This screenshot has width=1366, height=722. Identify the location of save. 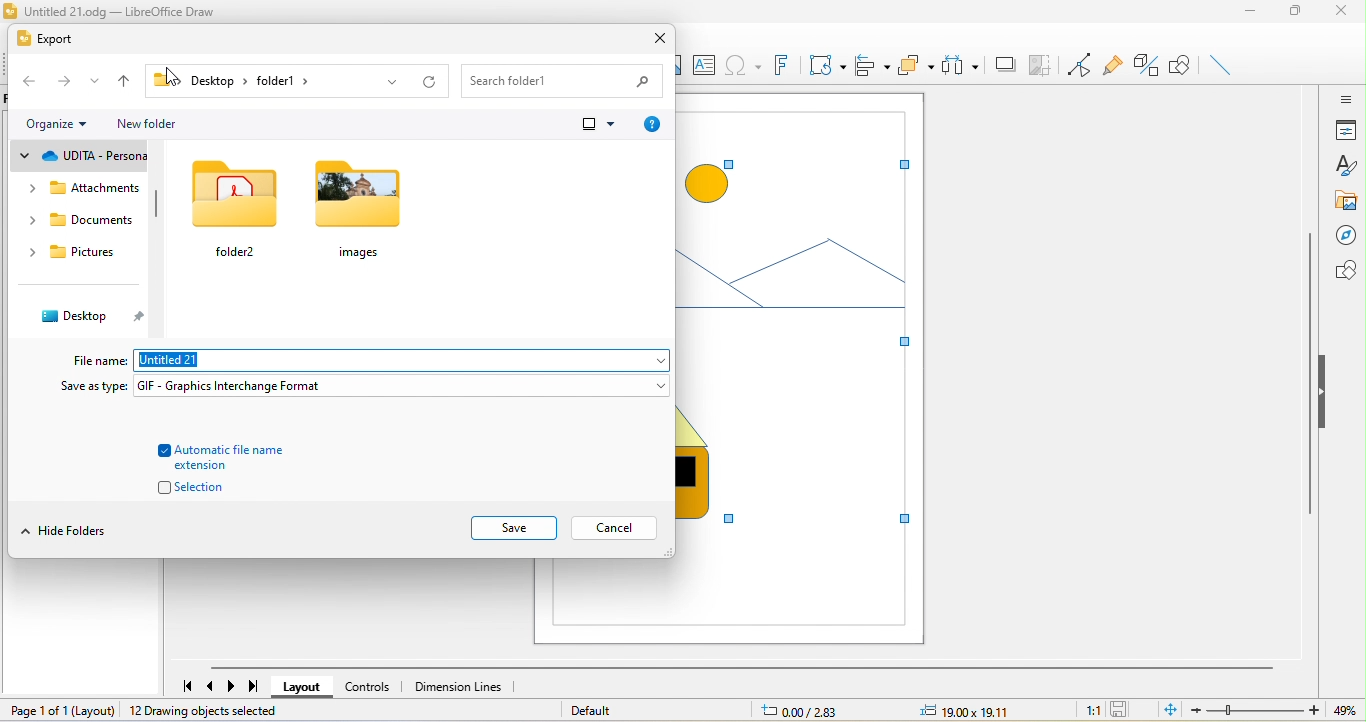
(1123, 710).